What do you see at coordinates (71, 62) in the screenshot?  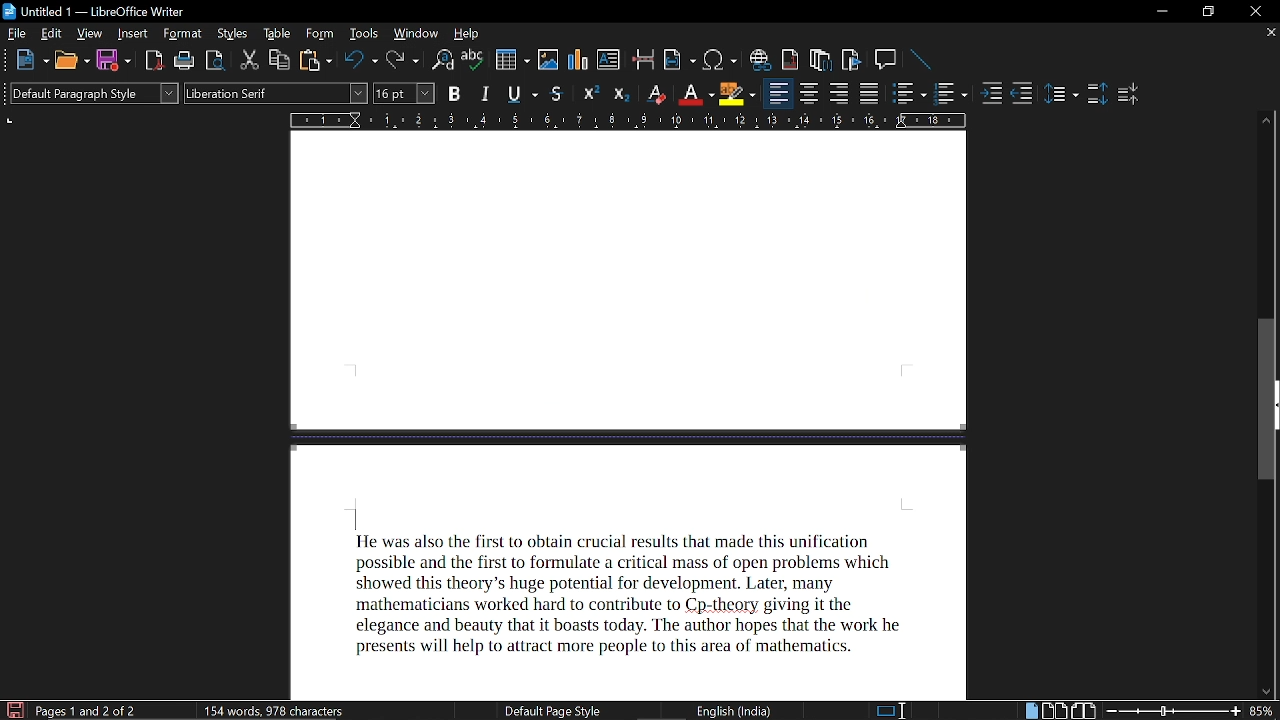 I see `Open` at bounding box center [71, 62].